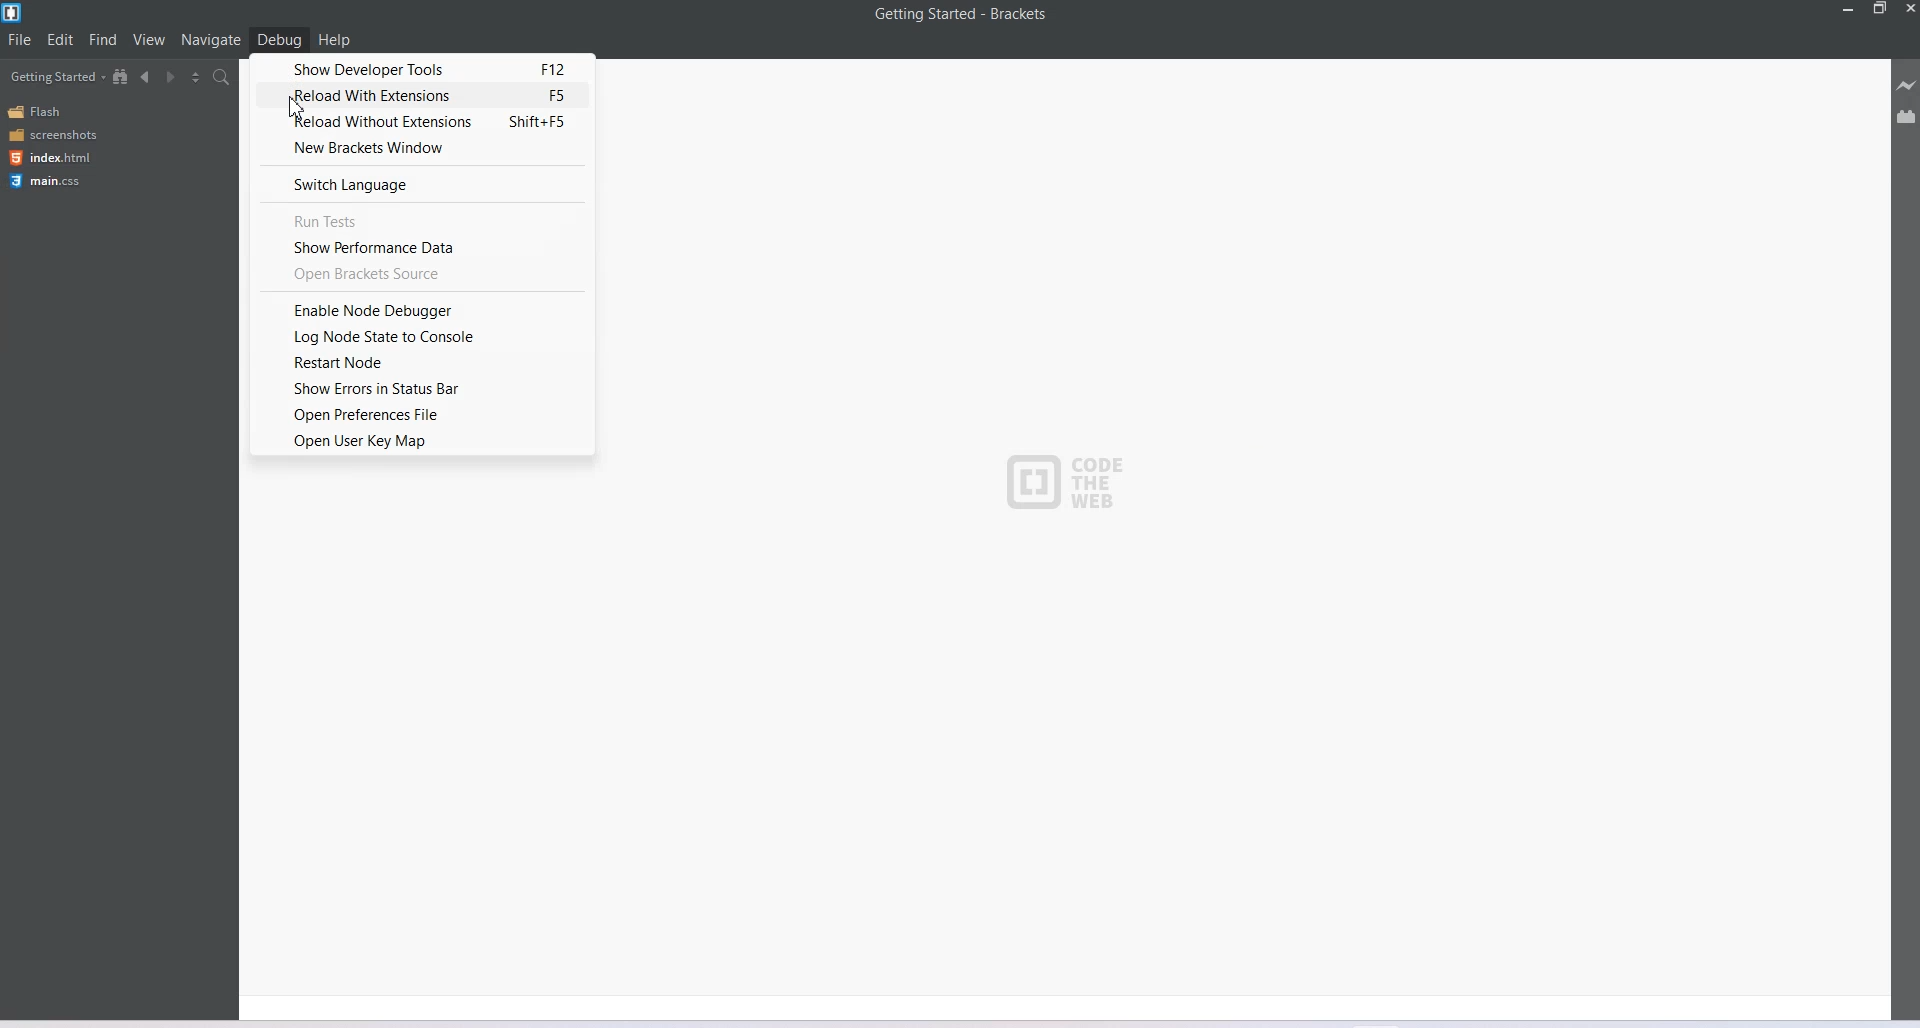  What do you see at coordinates (417, 364) in the screenshot?
I see `Restart node` at bounding box center [417, 364].